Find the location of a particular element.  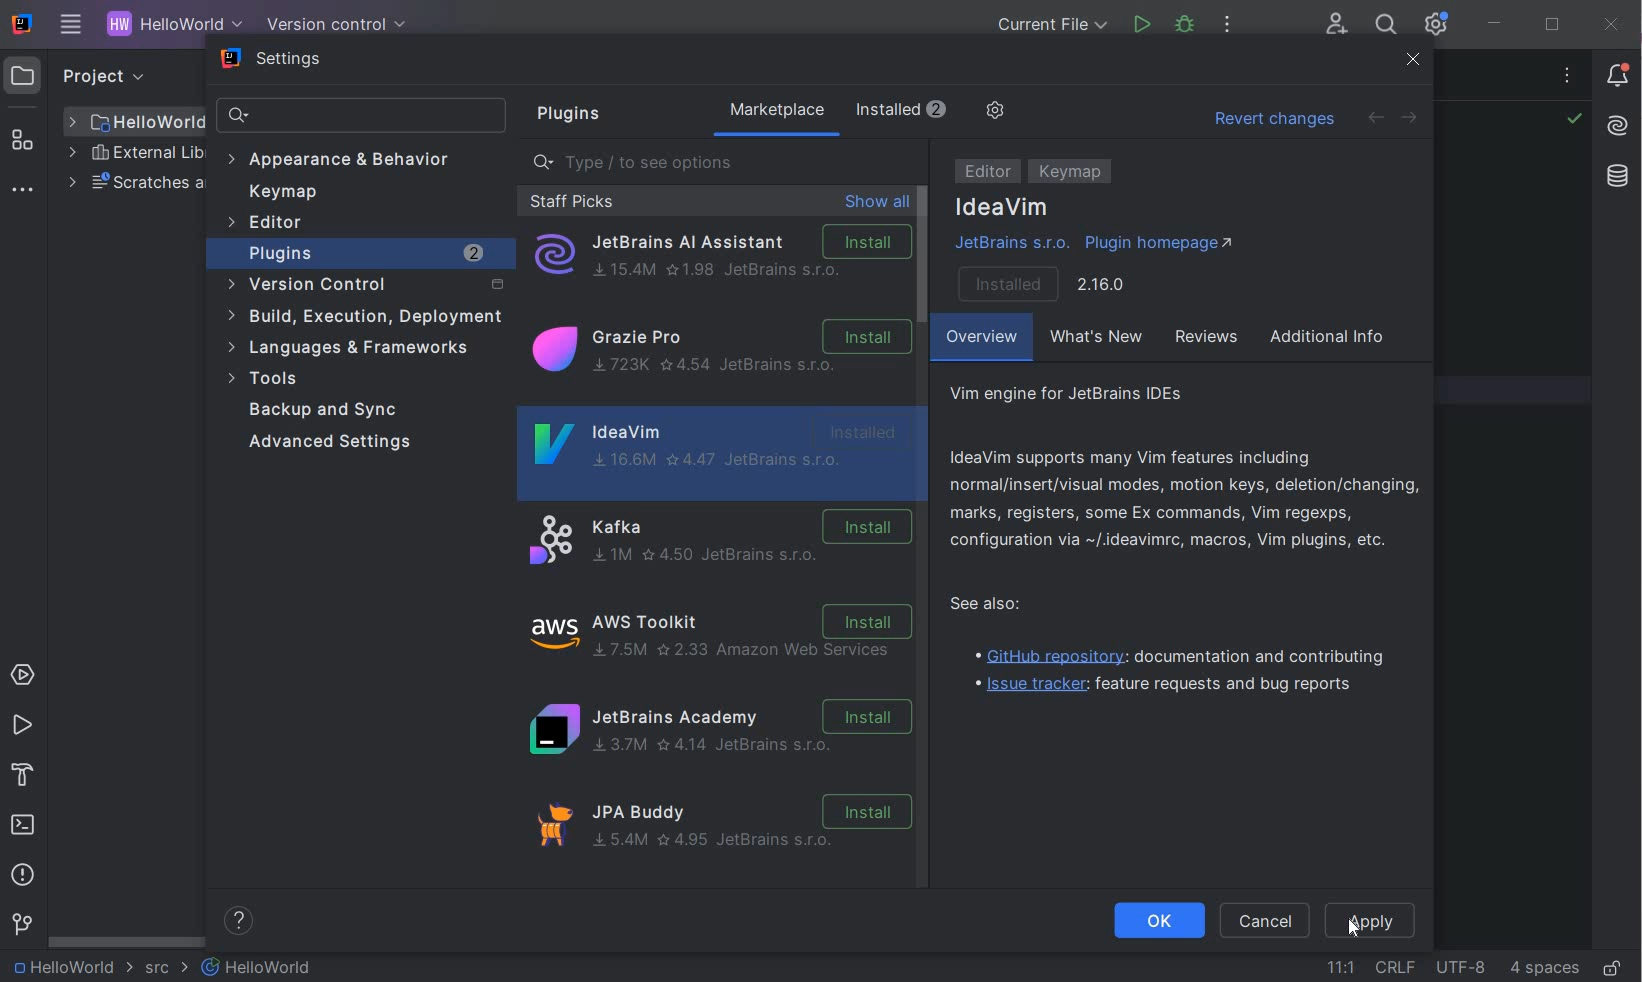

RUN is located at coordinates (1142, 25).